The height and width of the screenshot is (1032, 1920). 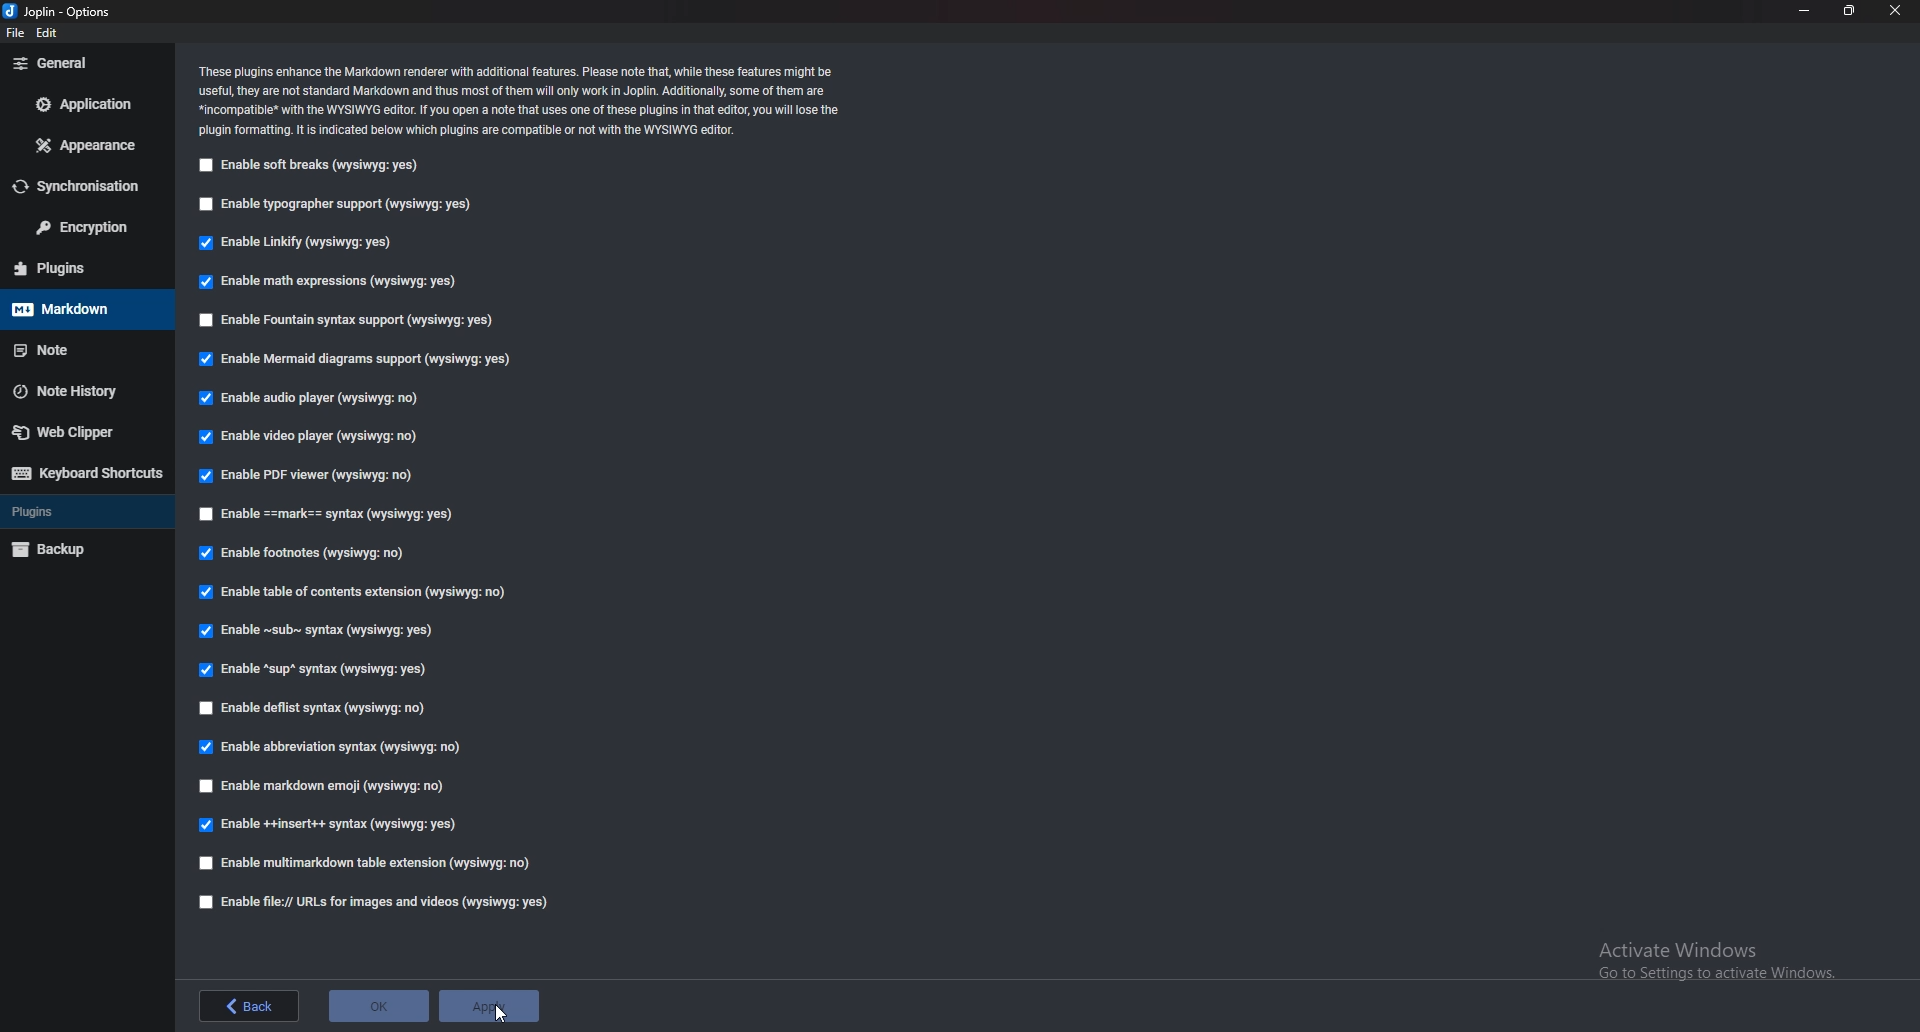 What do you see at coordinates (85, 433) in the screenshot?
I see `Web Clipper` at bounding box center [85, 433].